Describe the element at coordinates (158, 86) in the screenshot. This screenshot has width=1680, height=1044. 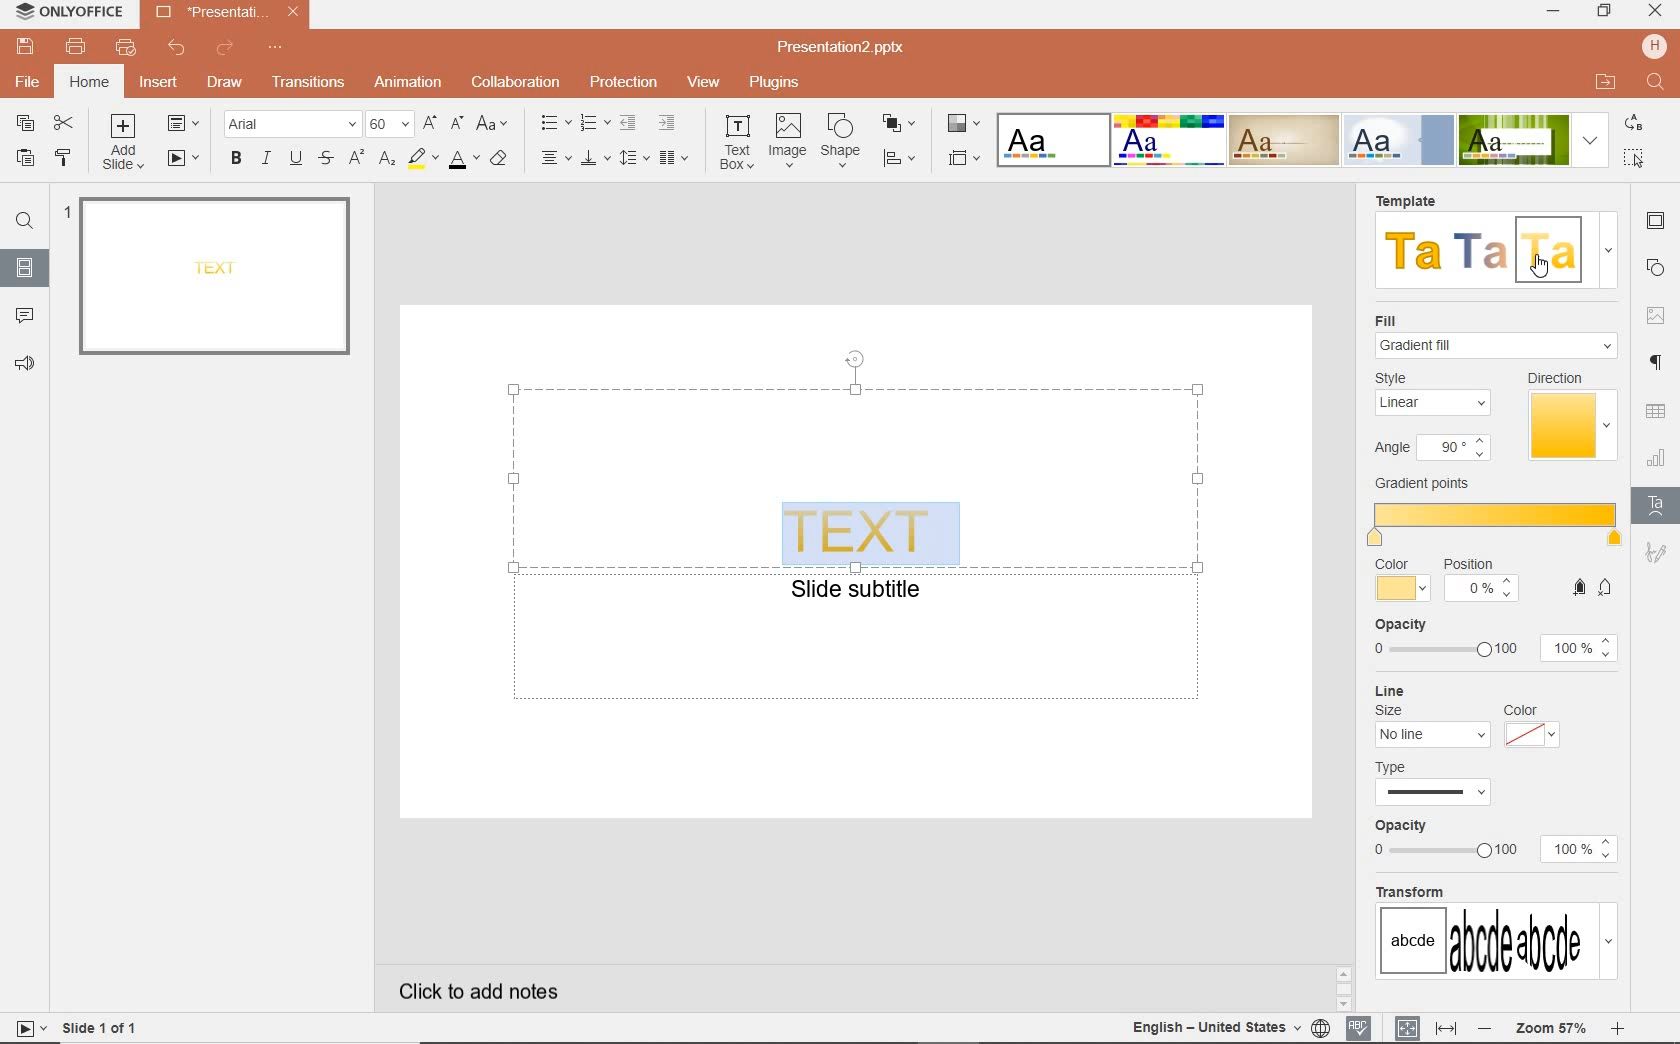
I see `INSERT` at that location.